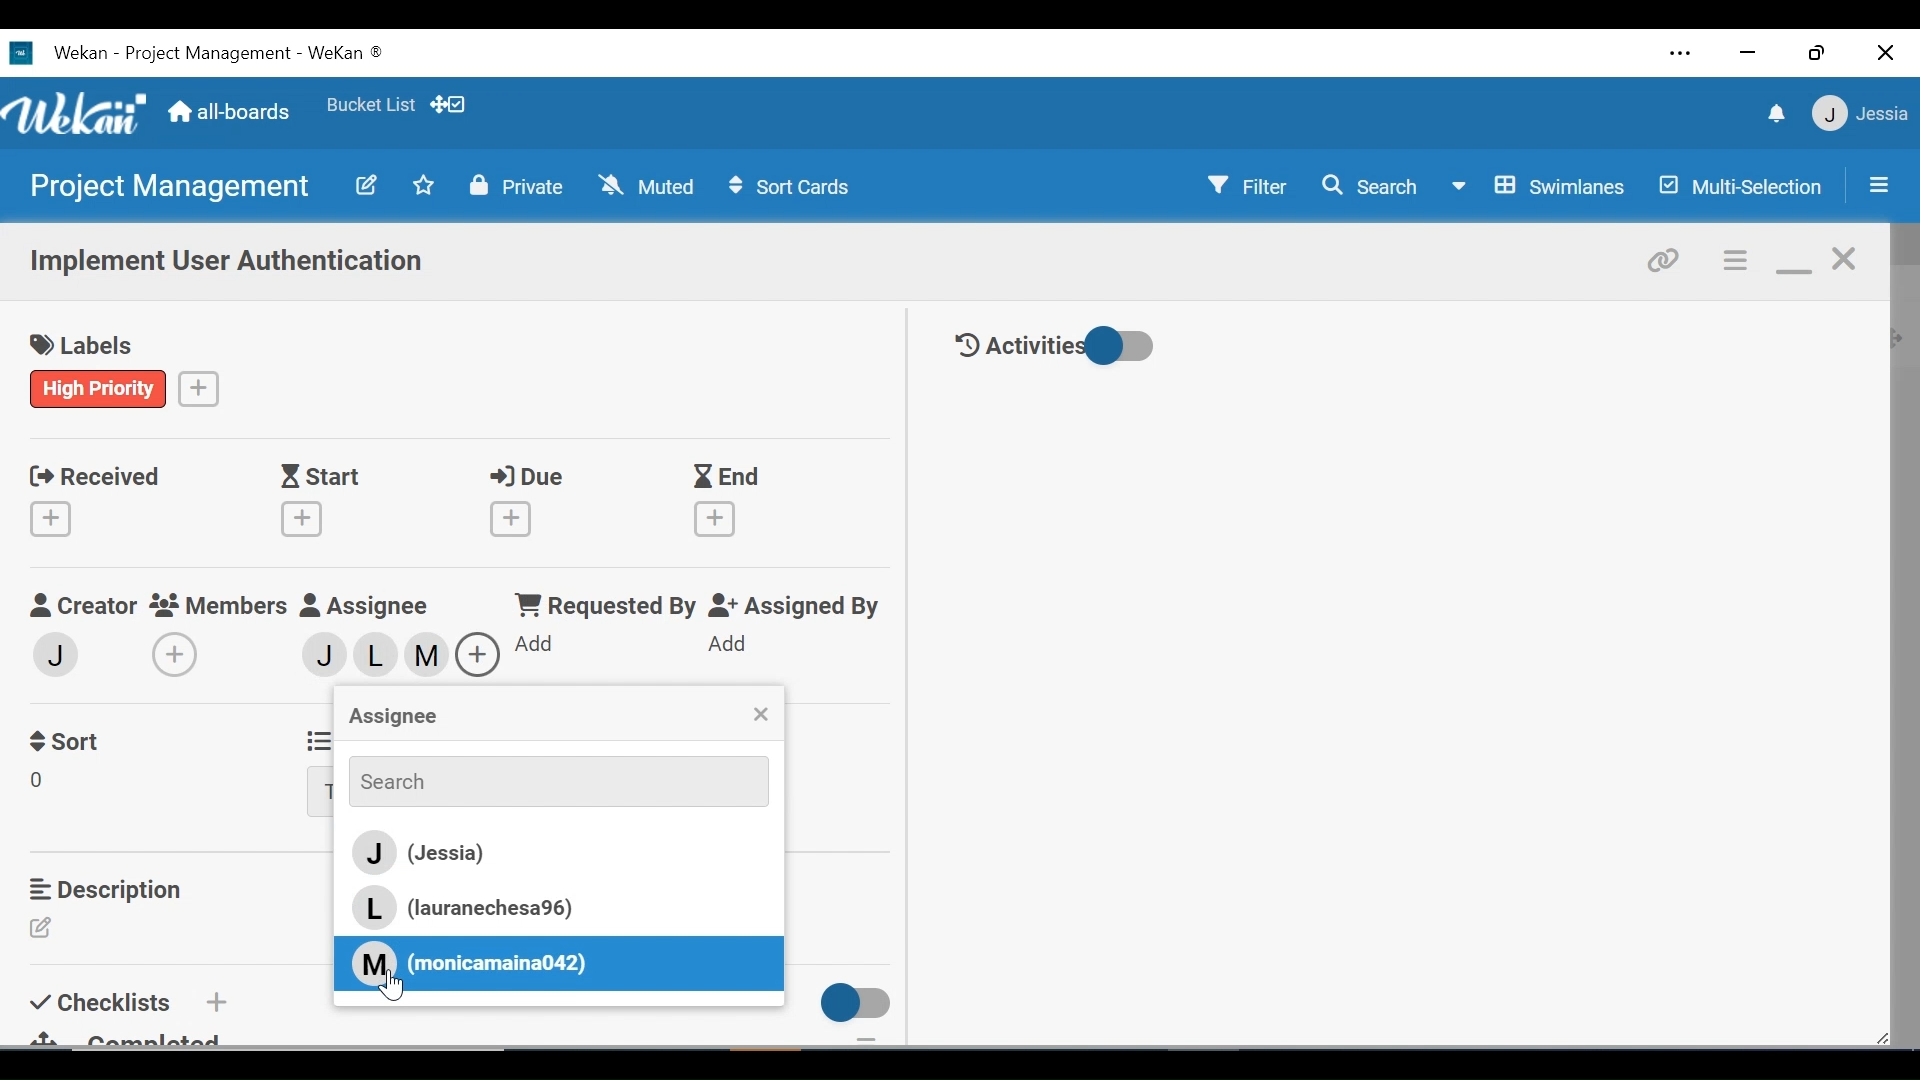 The image size is (1920, 1080). Describe the element at coordinates (69, 739) in the screenshot. I see `Sort` at that location.